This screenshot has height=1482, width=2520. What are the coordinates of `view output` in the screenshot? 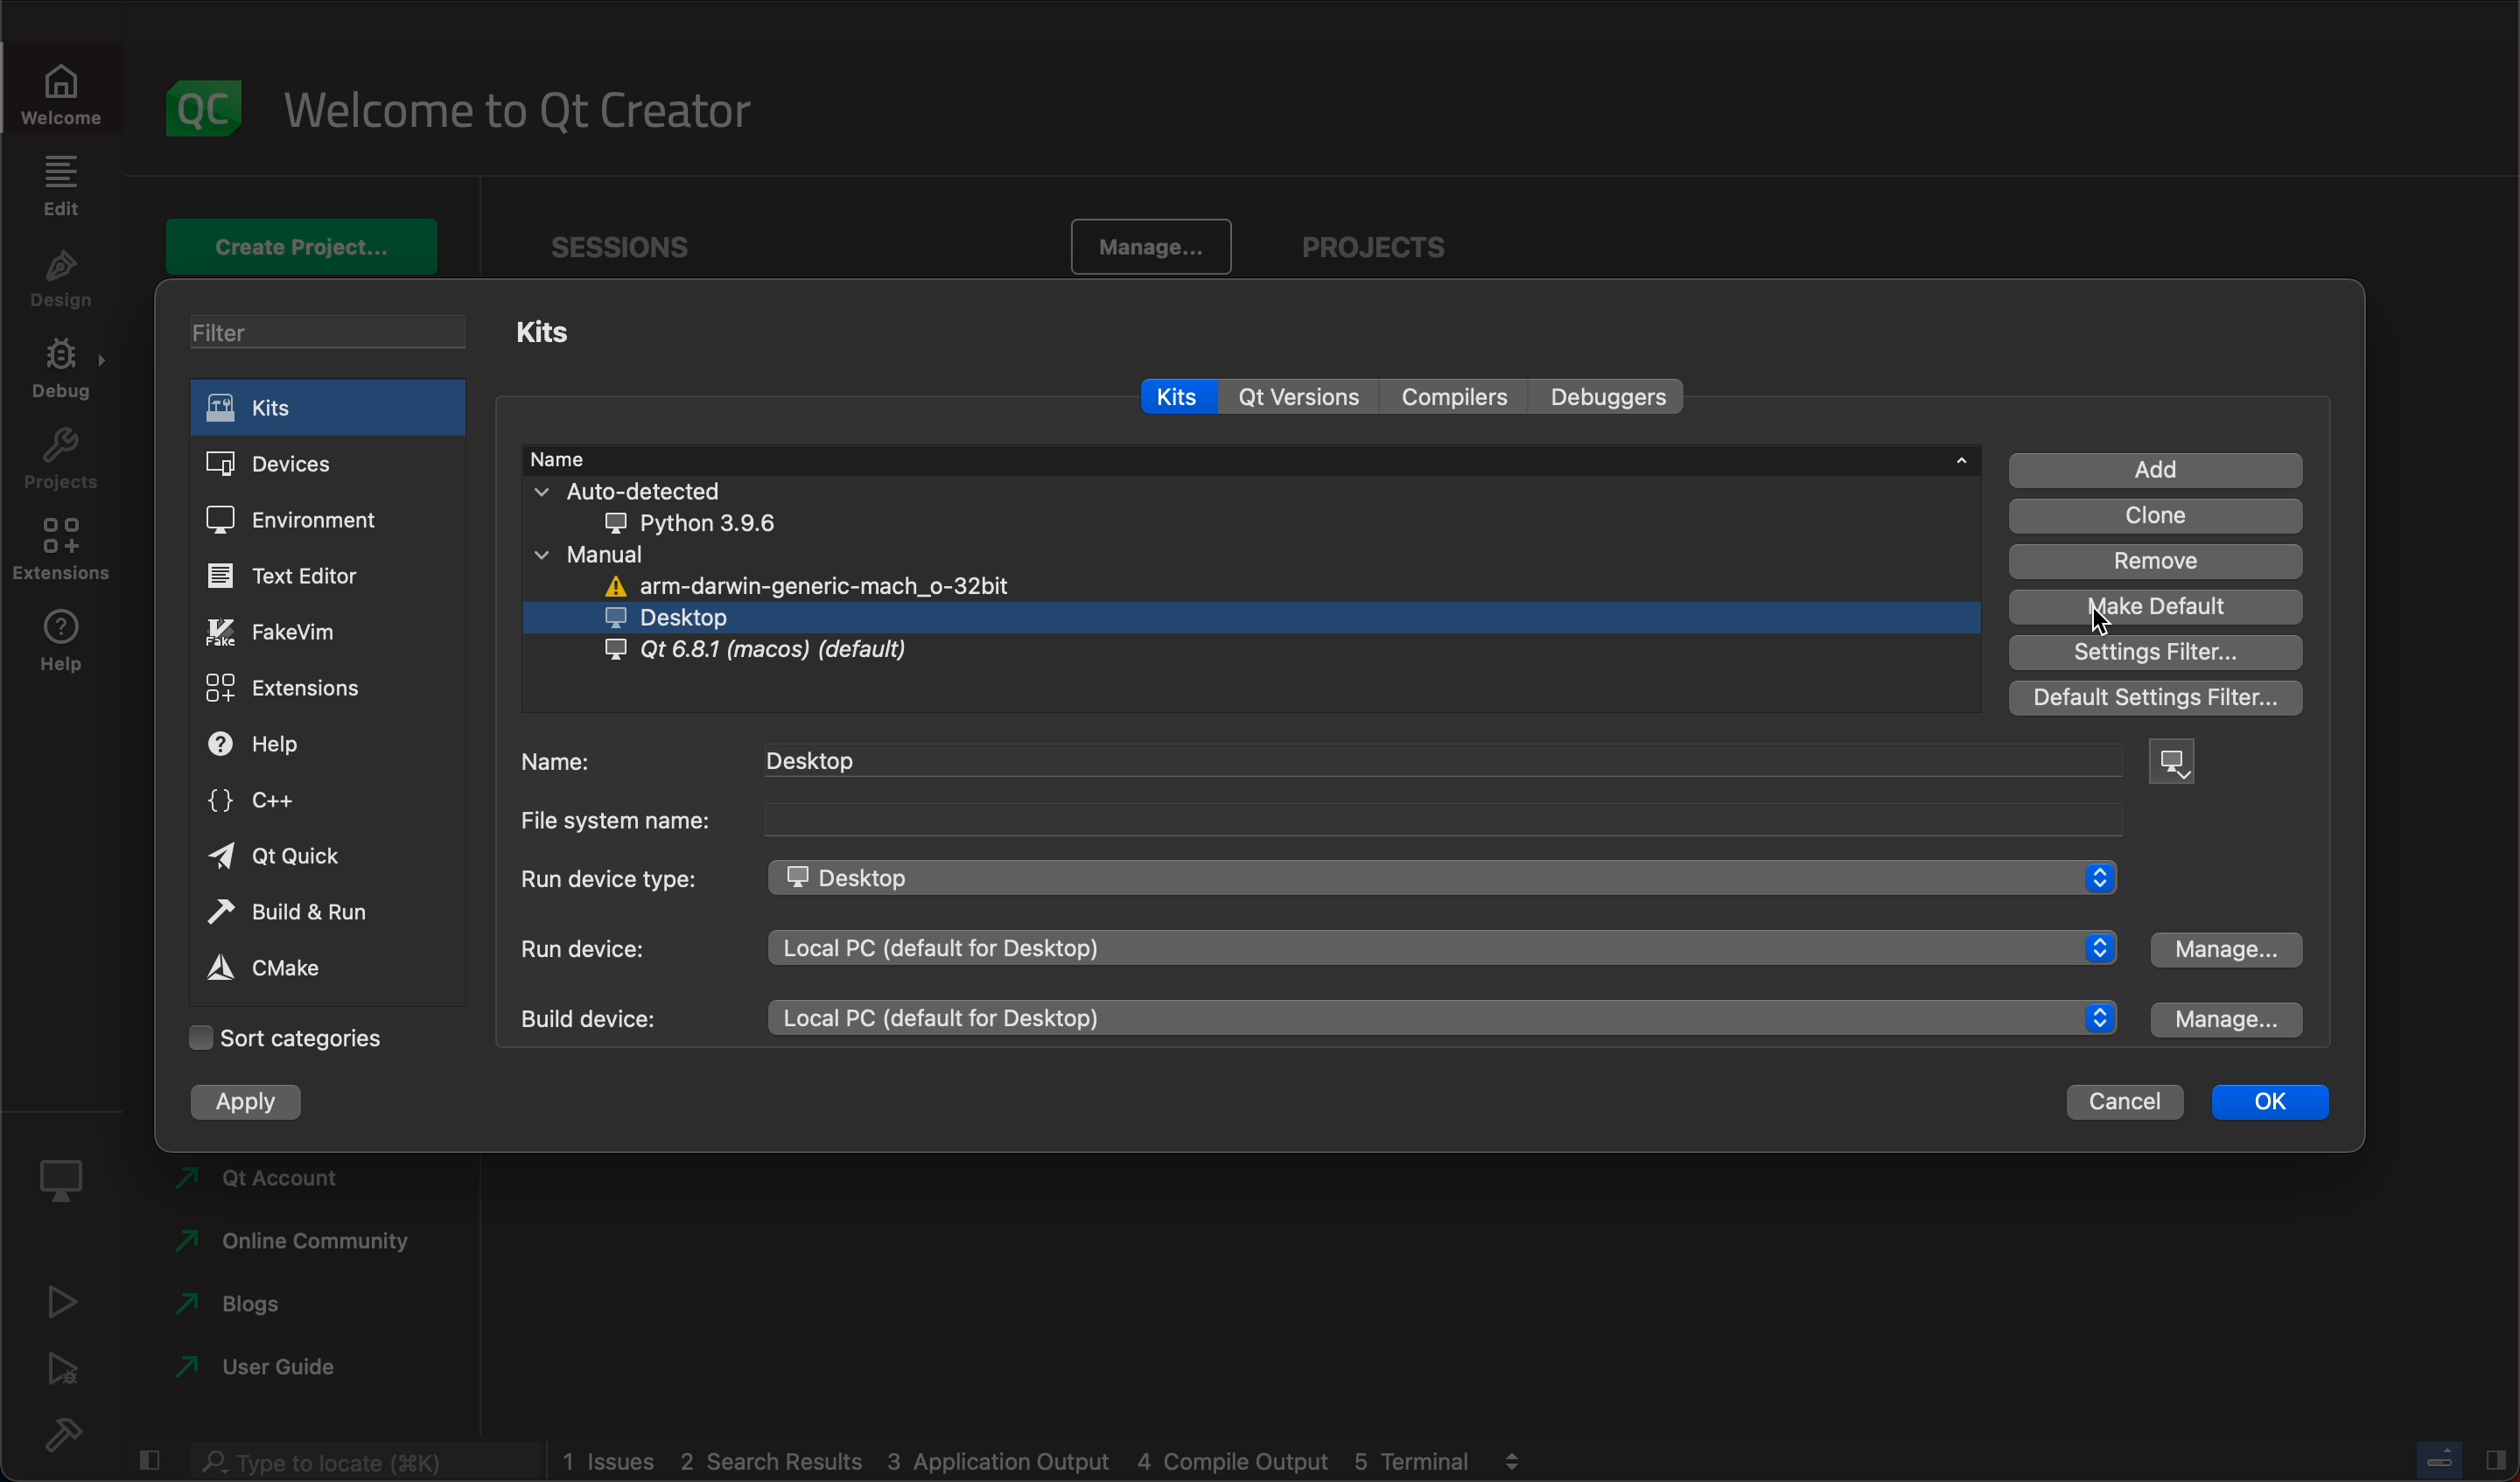 It's located at (1514, 1455).